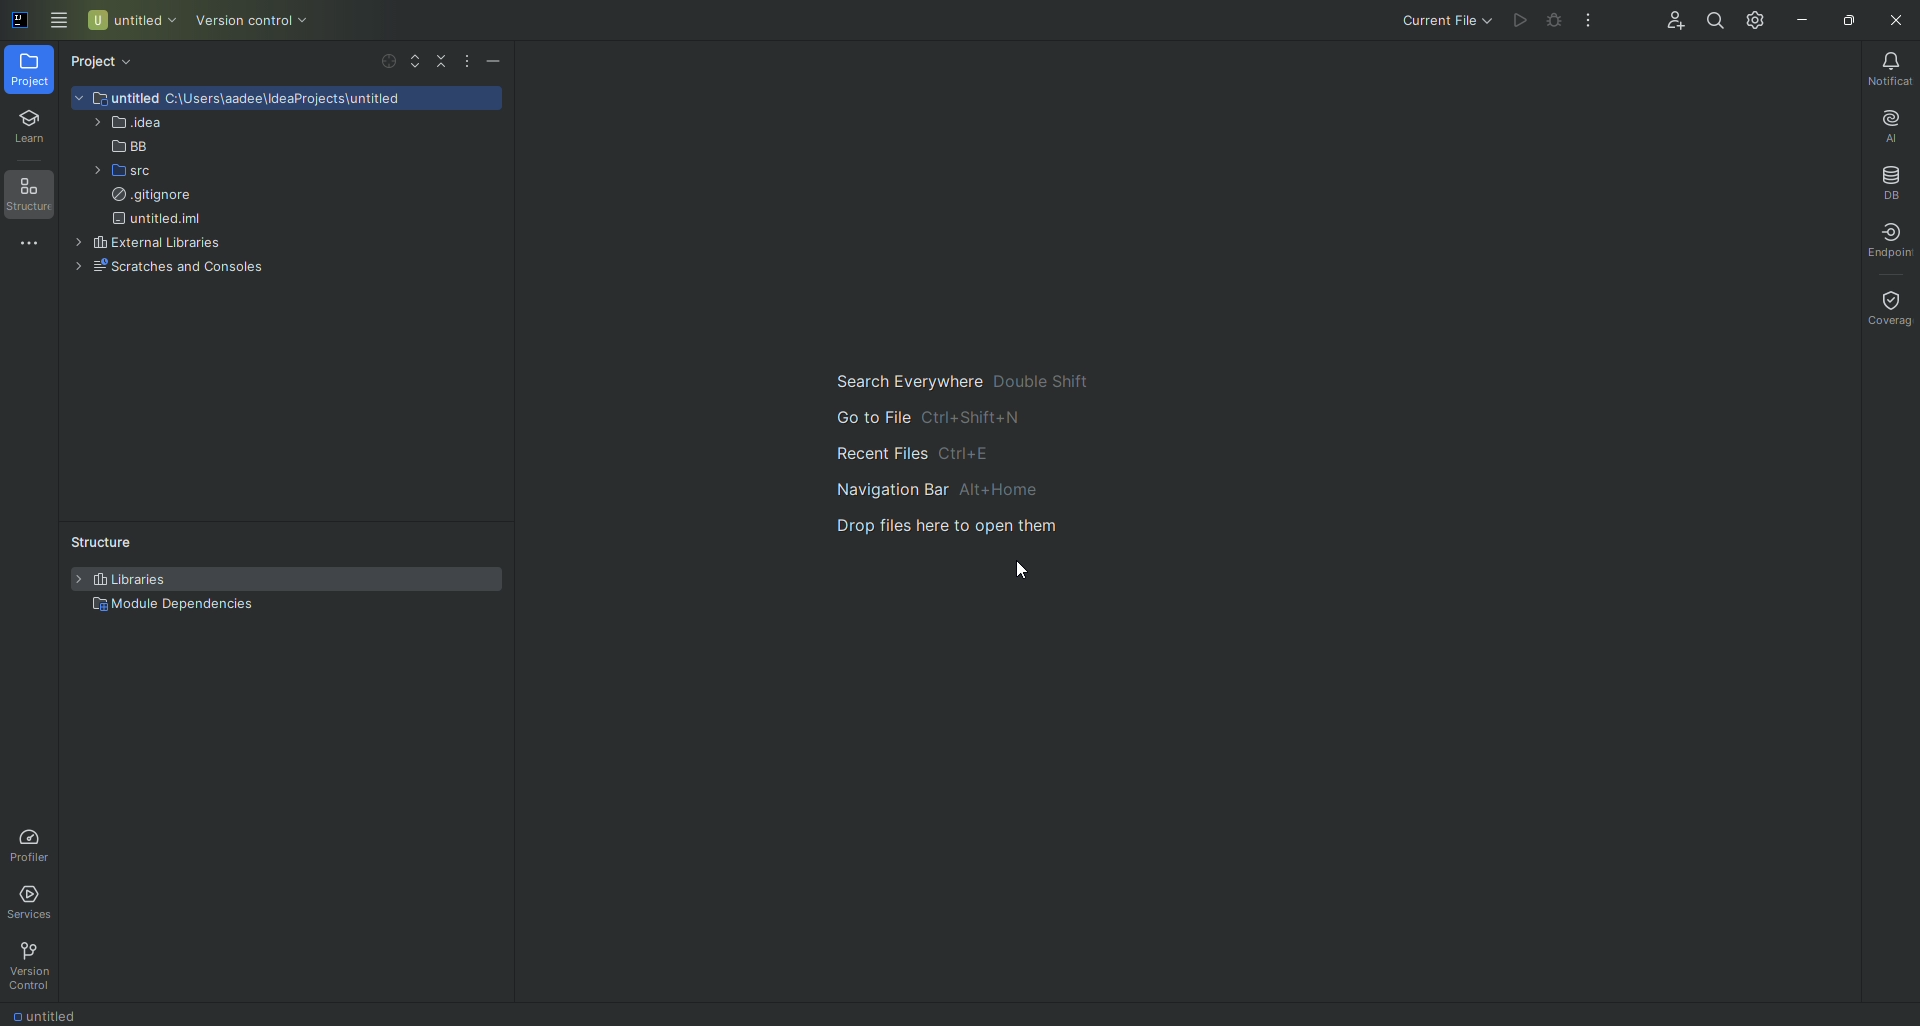 Image resolution: width=1920 pixels, height=1026 pixels. What do you see at coordinates (465, 62) in the screenshot?
I see `More options` at bounding box center [465, 62].